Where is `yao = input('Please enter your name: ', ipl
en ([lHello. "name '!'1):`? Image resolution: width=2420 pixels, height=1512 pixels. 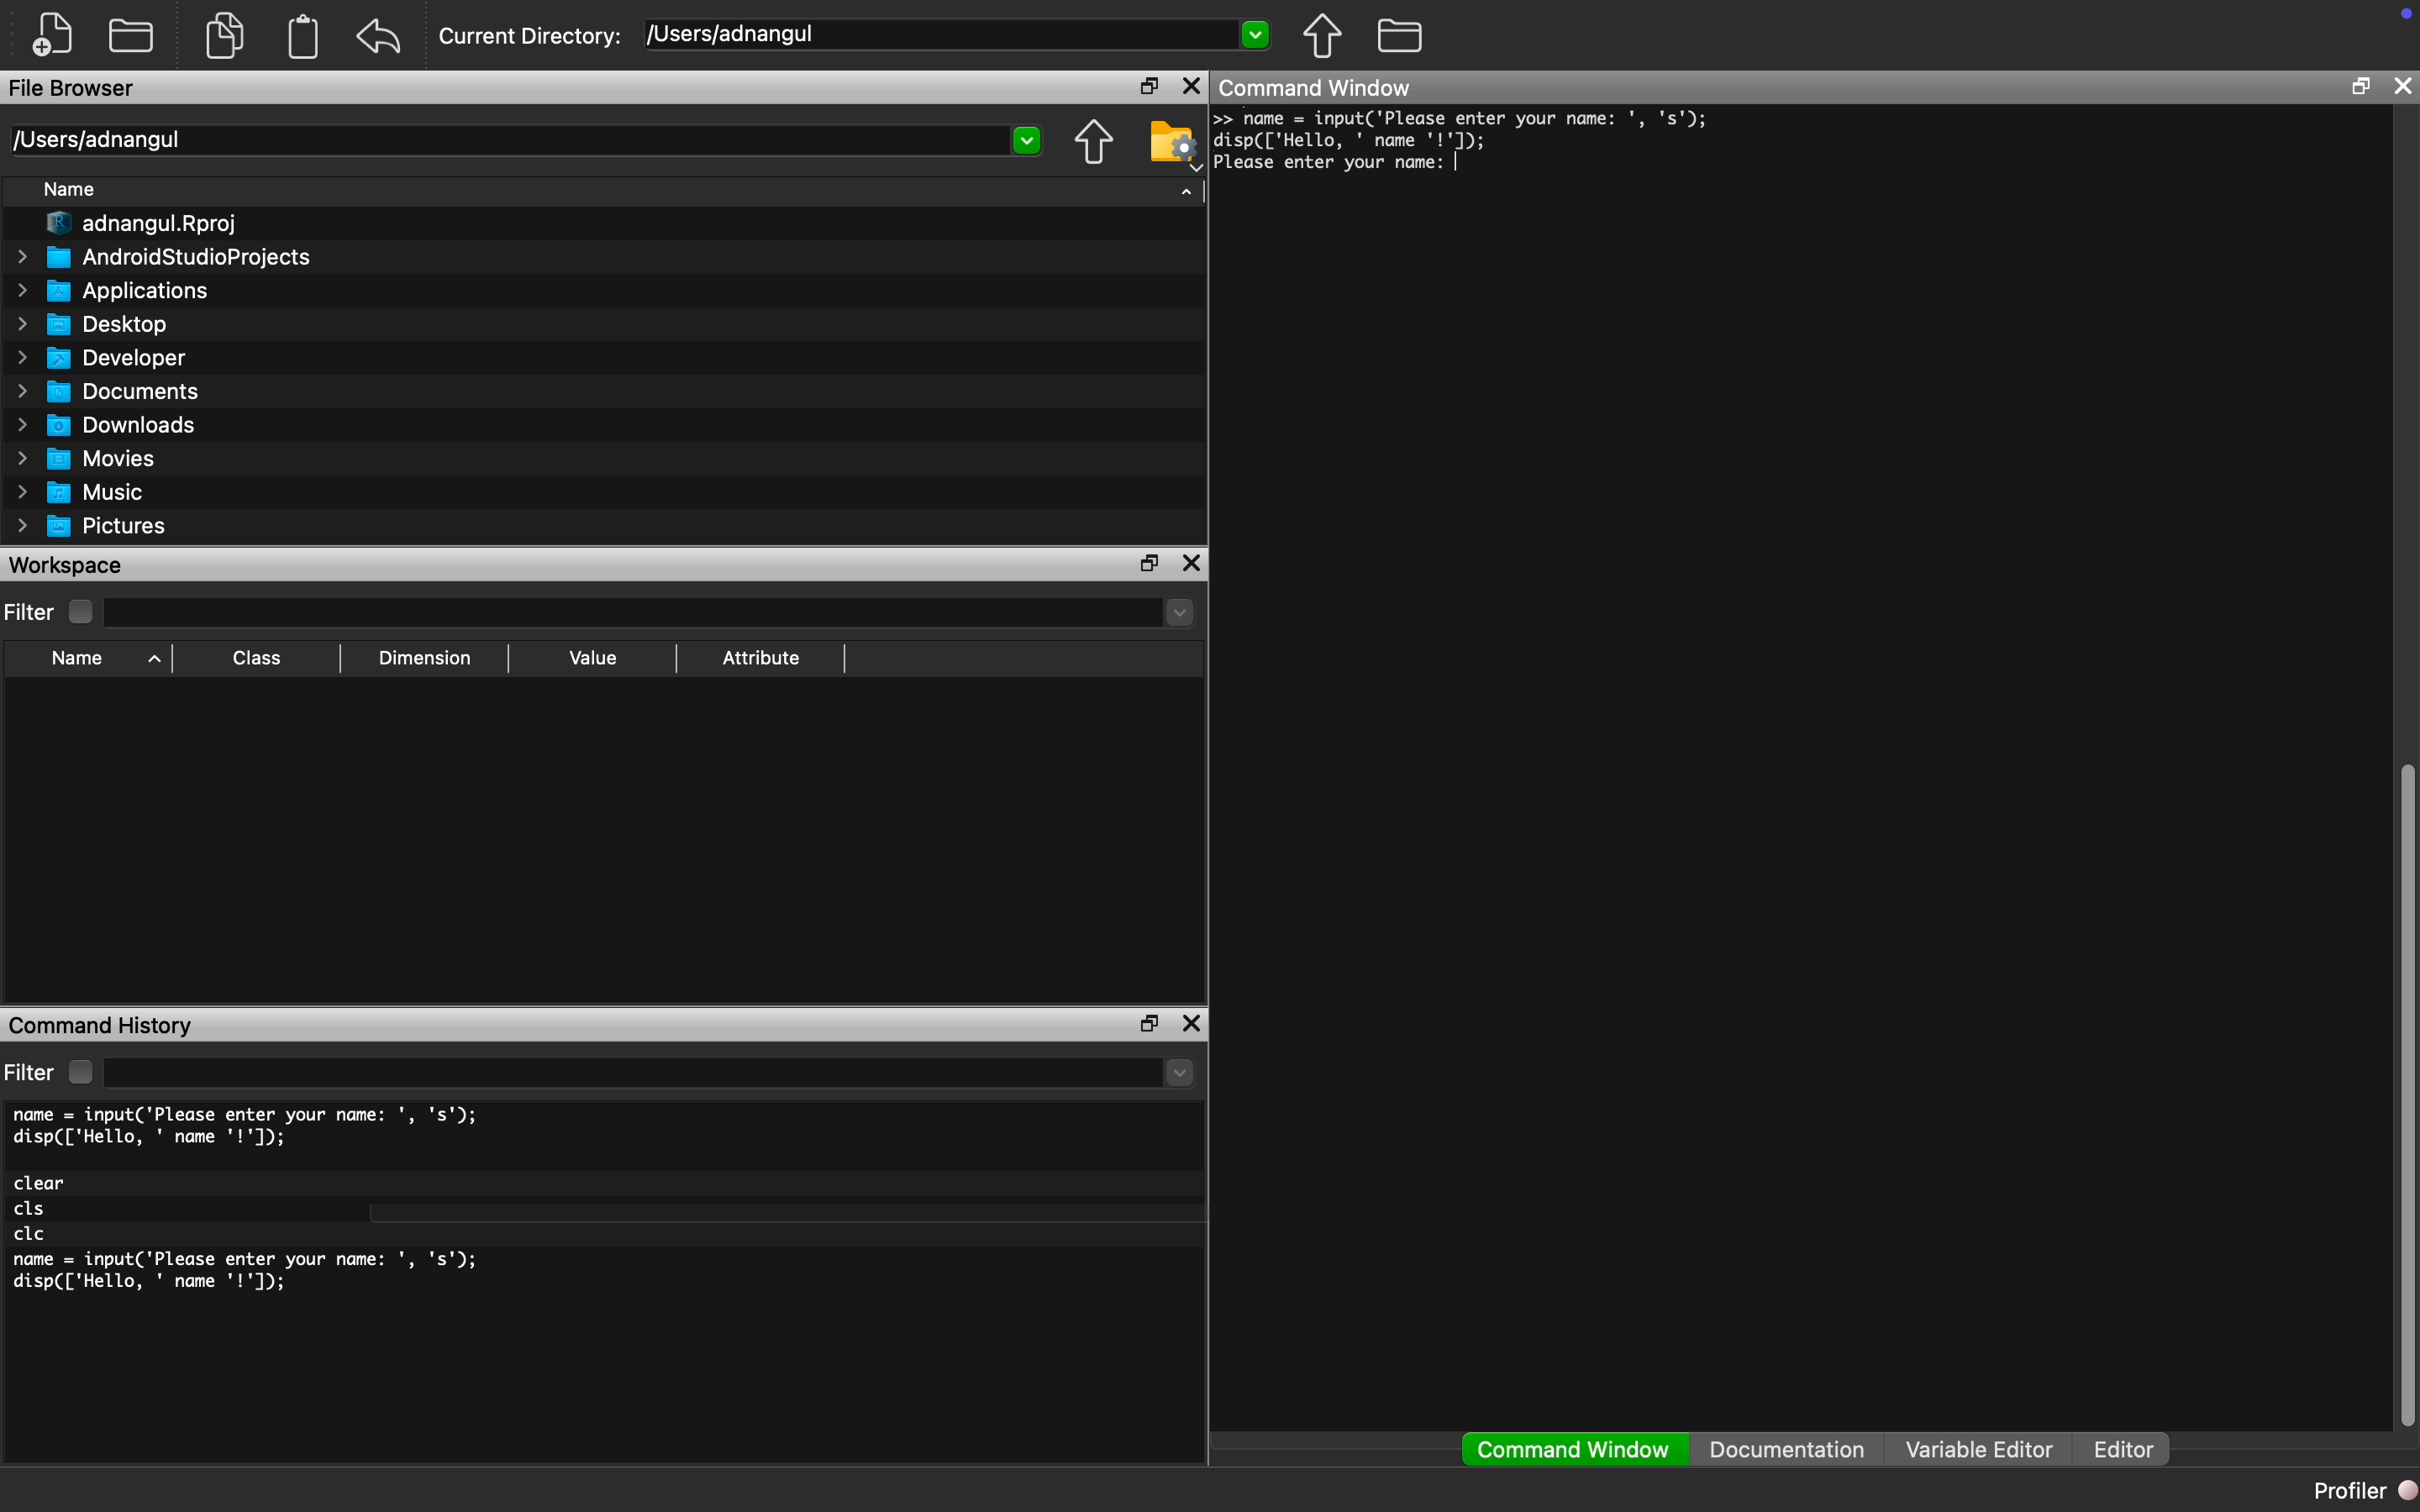 yao = input('Please enter your name: ', ipl
en ([lHello. "name '!'1): is located at coordinates (1467, 129).